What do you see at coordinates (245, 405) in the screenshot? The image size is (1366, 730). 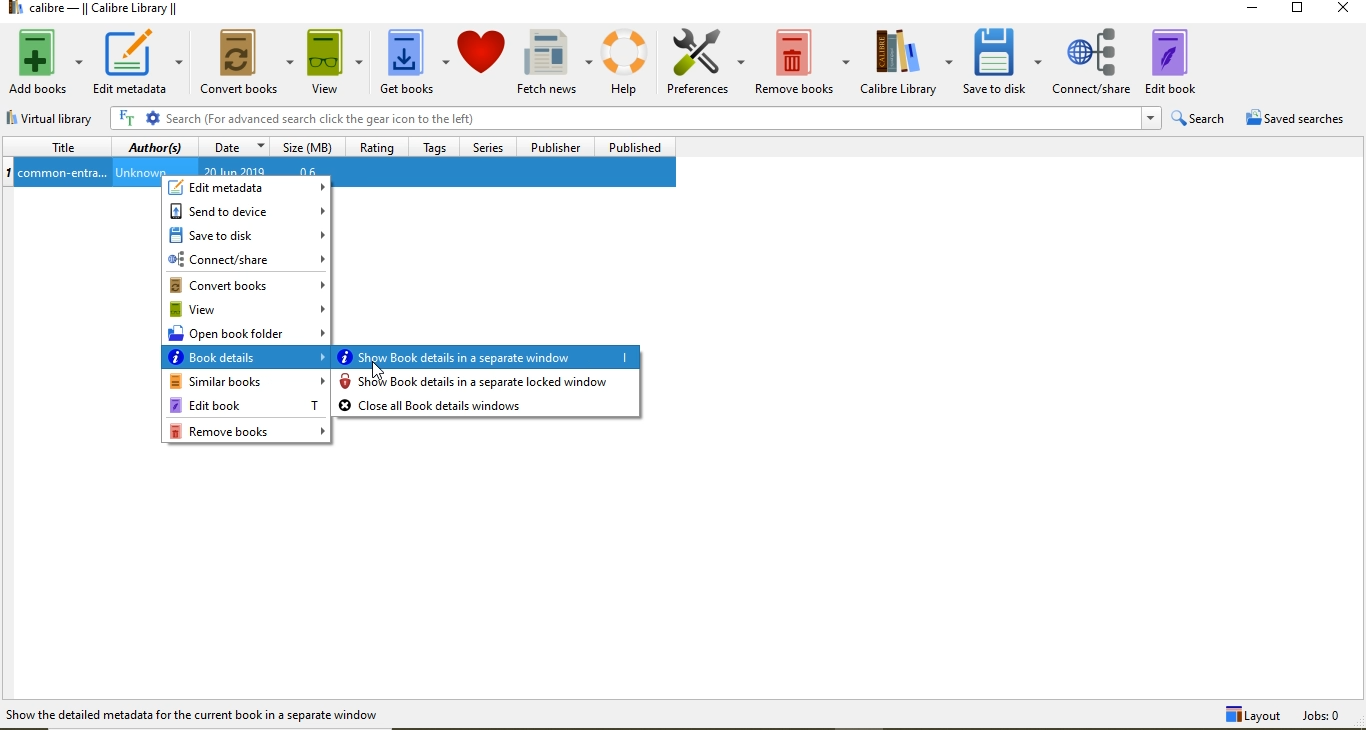 I see `edit book` at bounding box center [245, 405].